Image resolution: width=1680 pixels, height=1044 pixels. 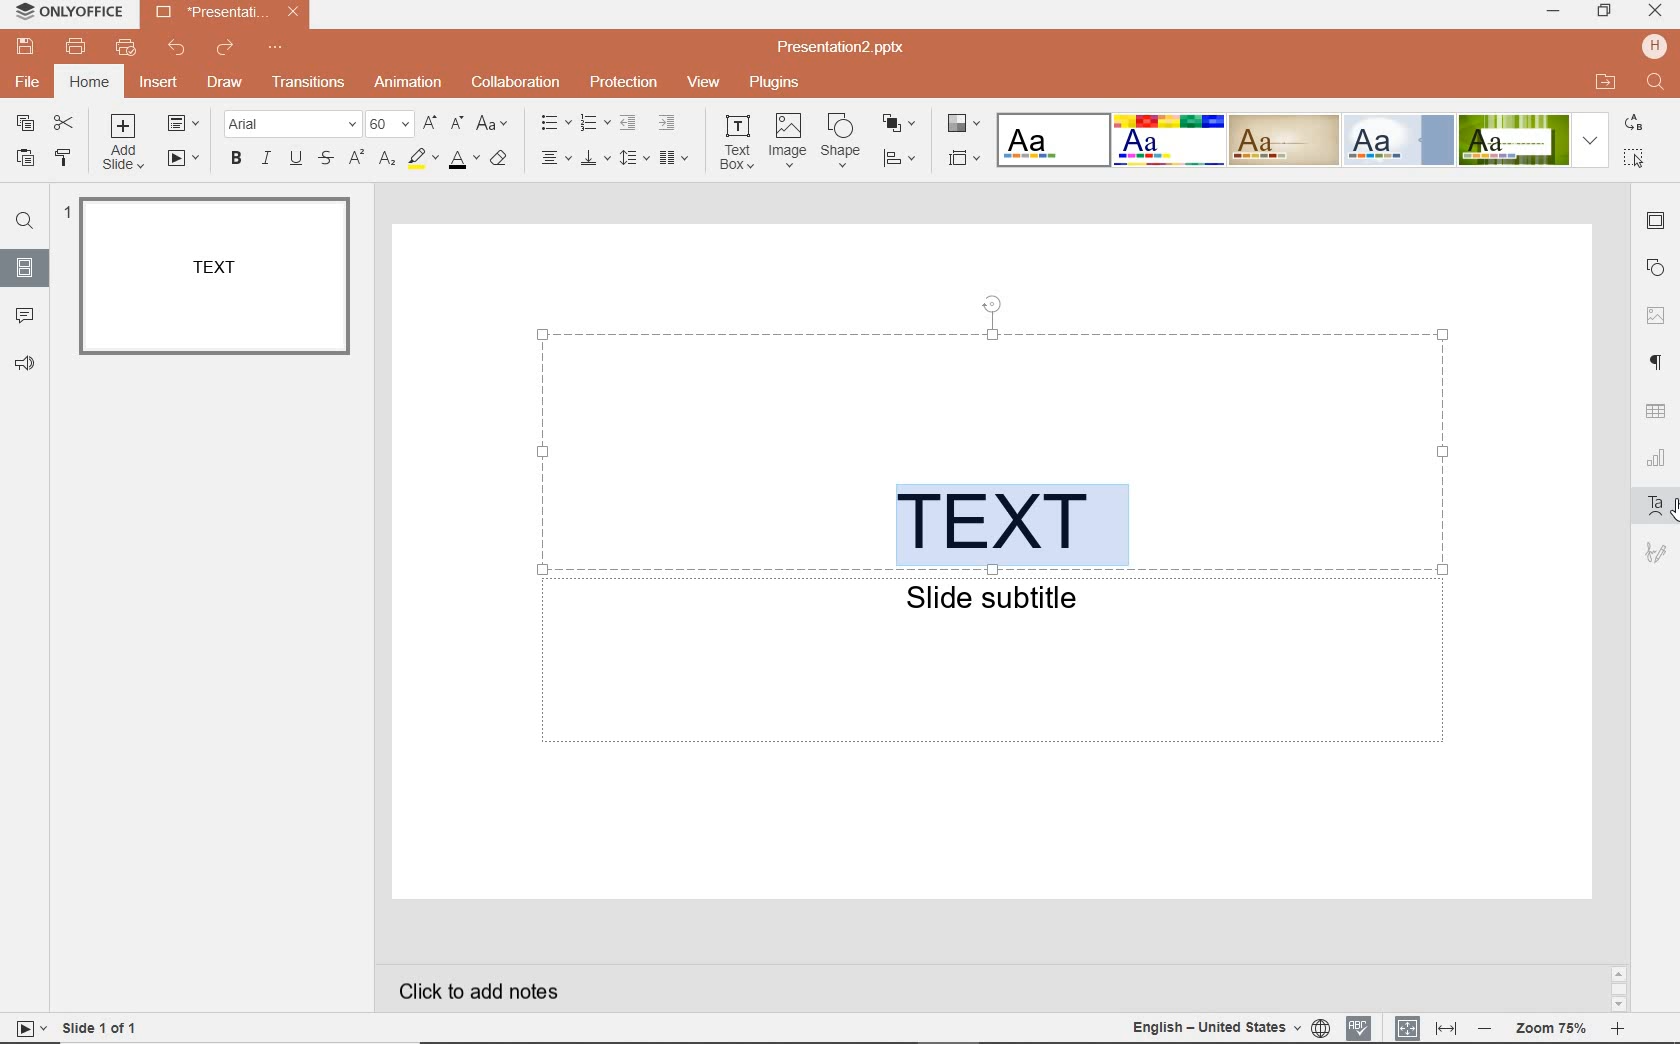 I want to click on ANIMATION, so click(x=408, y=84).